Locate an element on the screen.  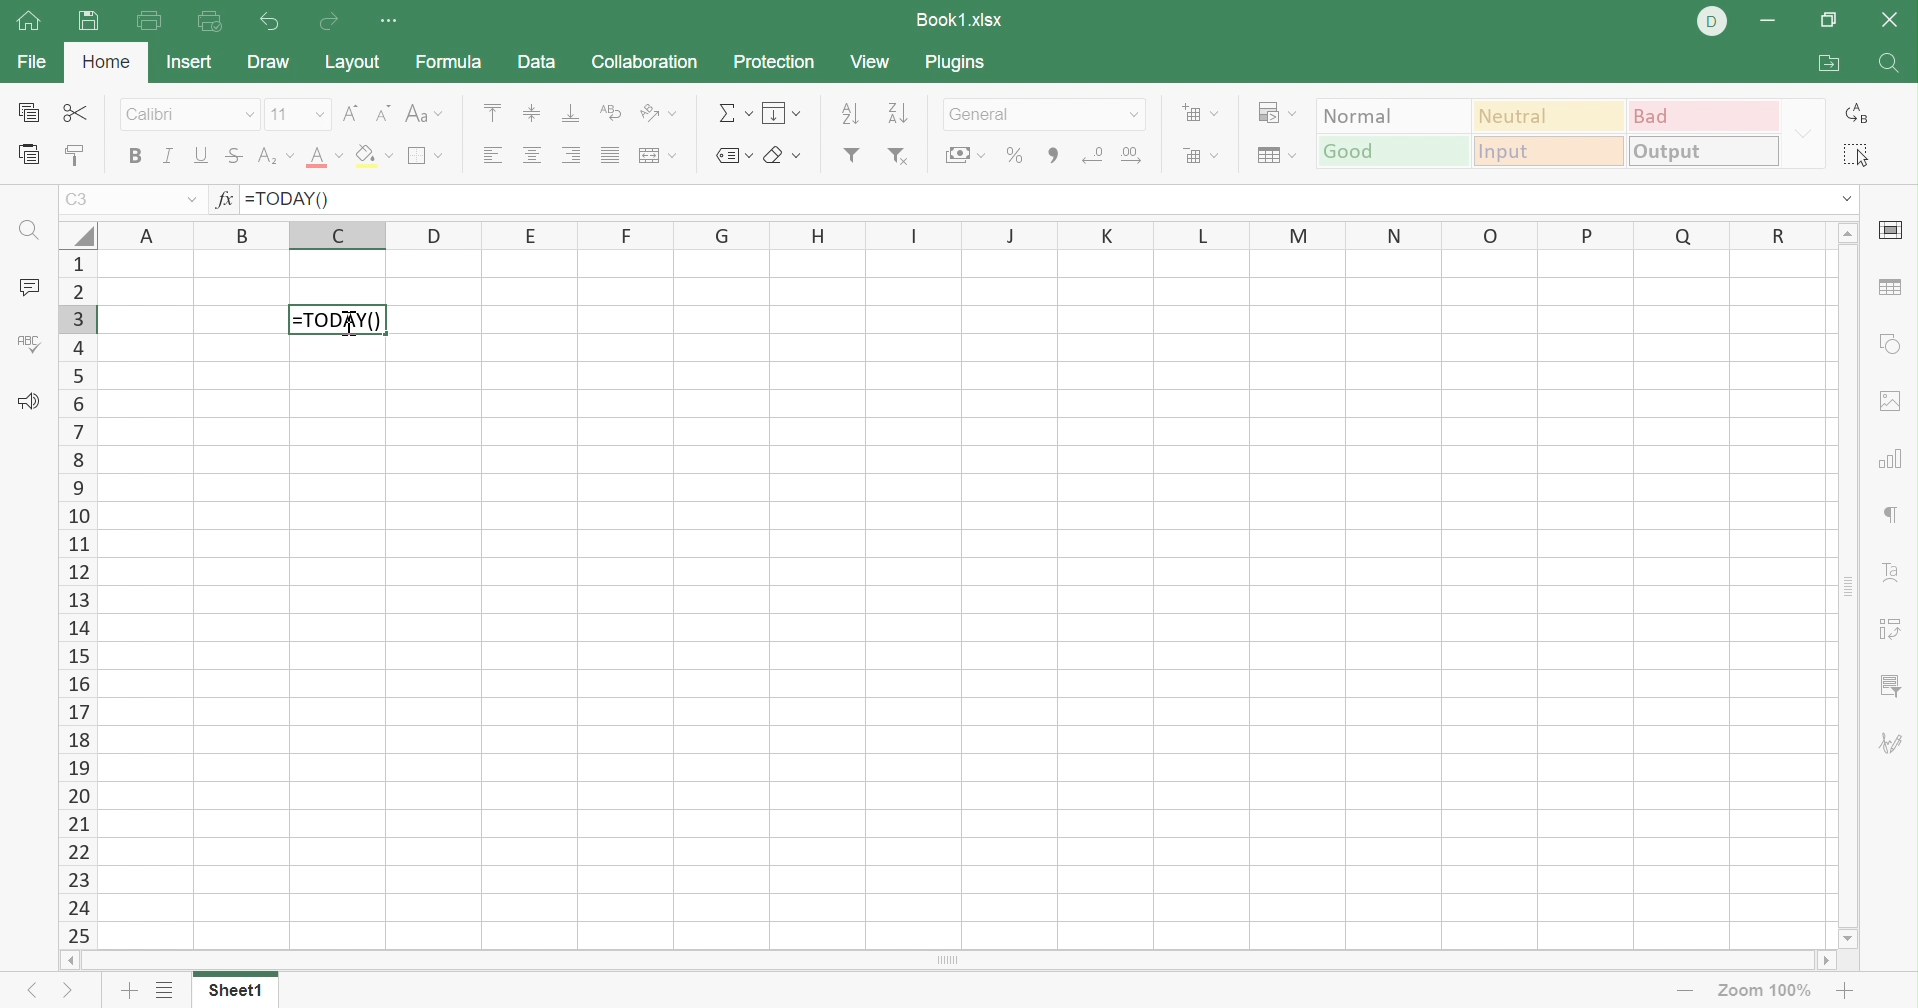
Orientation is located at coordinates (658, 112).